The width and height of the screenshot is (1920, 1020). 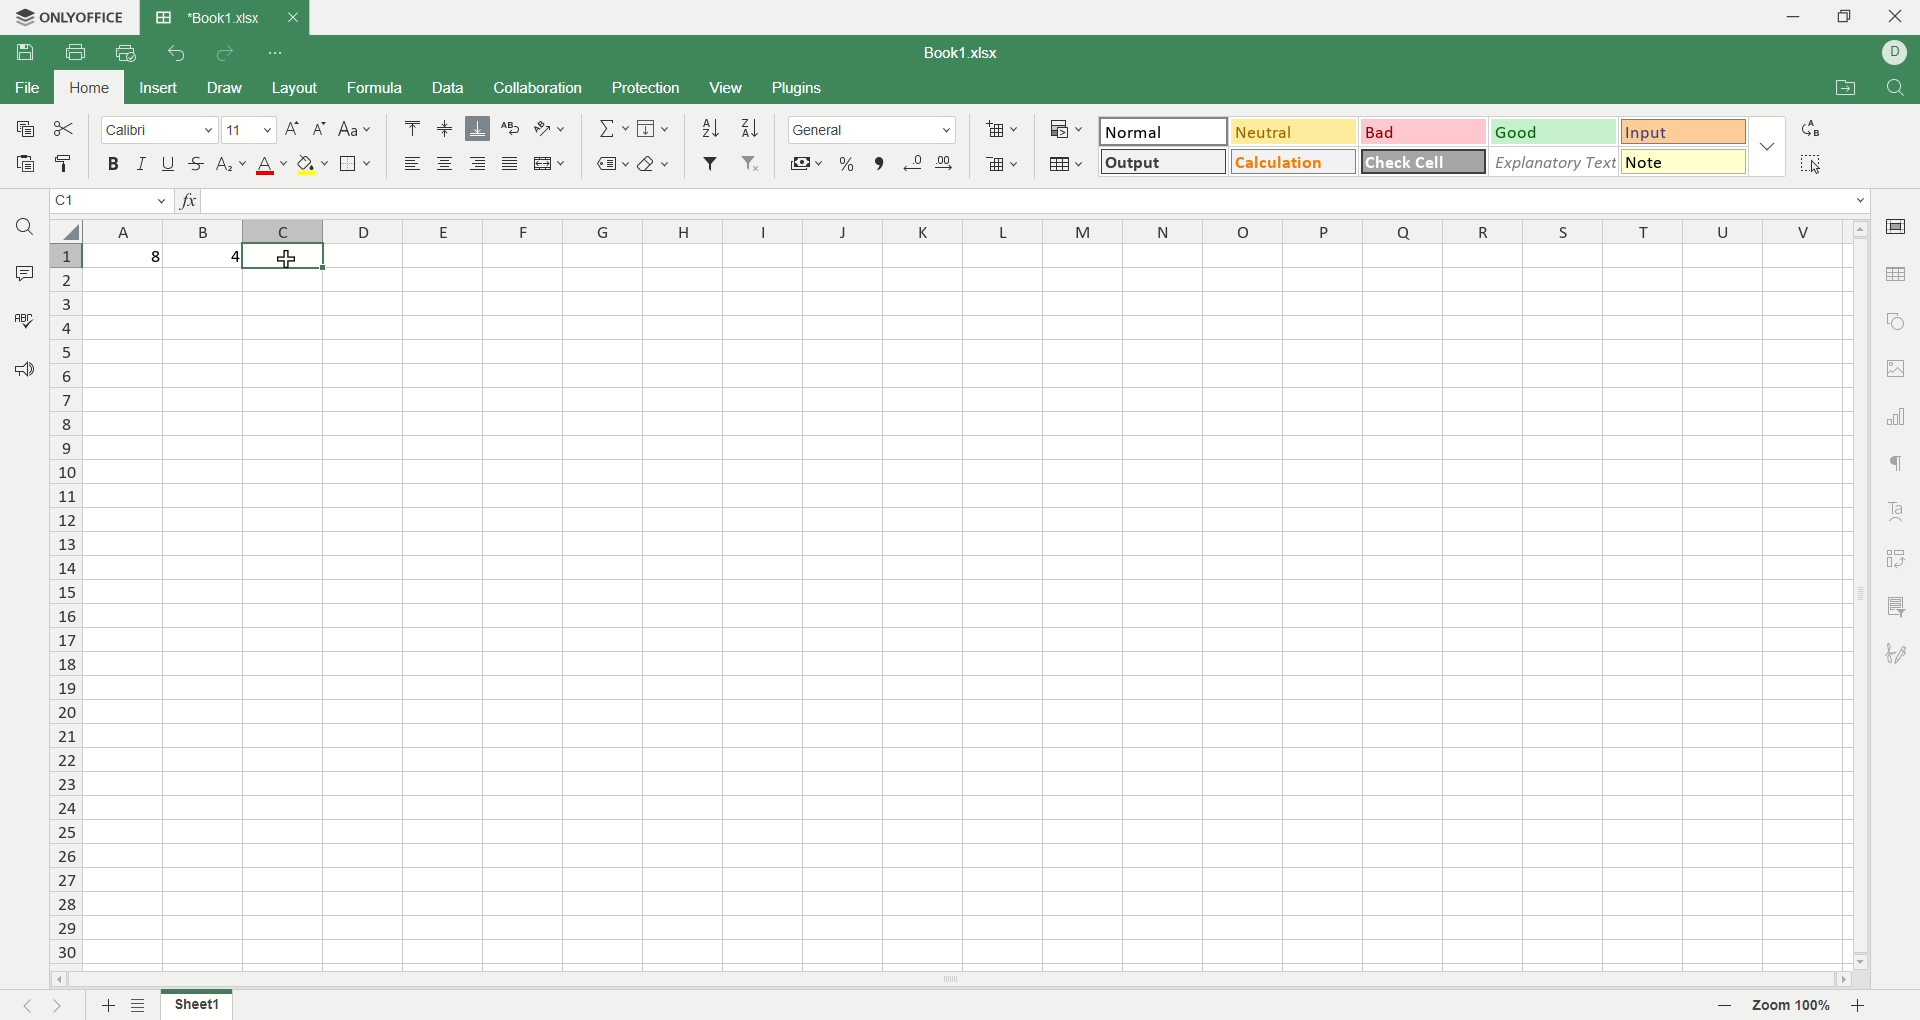 I want to click on new sheet, so click(x=106, y=1006).